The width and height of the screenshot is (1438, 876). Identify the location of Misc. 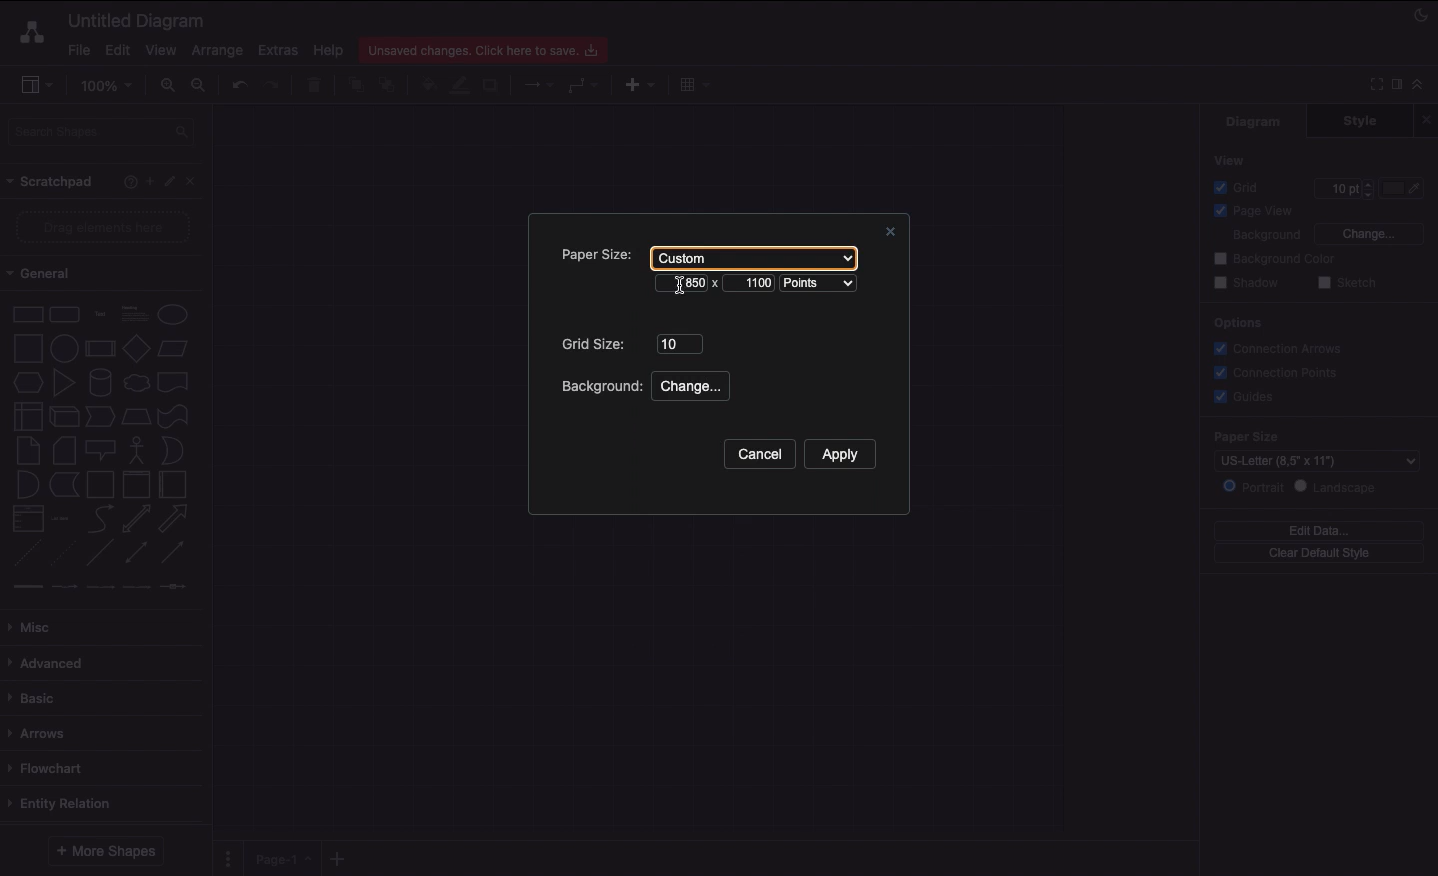
(35, 627).